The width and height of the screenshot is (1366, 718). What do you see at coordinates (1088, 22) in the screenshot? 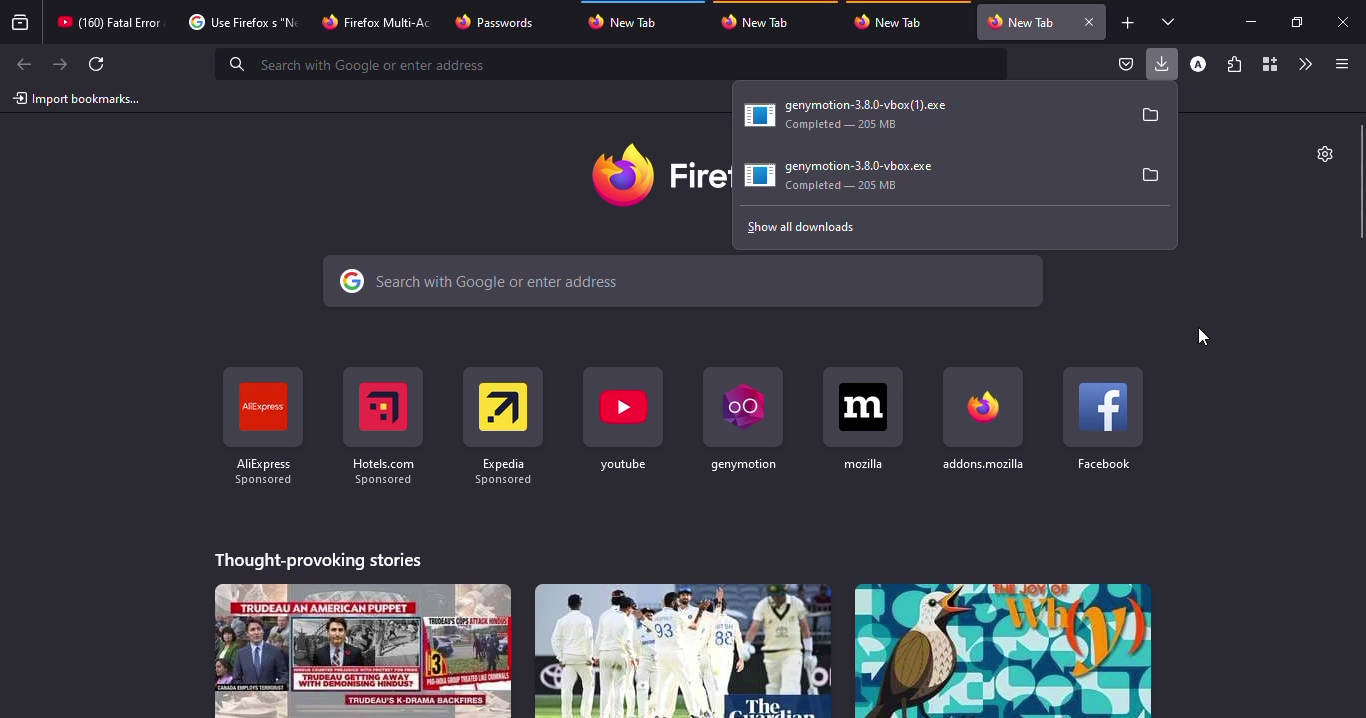
I see `close` at bounding box center [1088, 22].